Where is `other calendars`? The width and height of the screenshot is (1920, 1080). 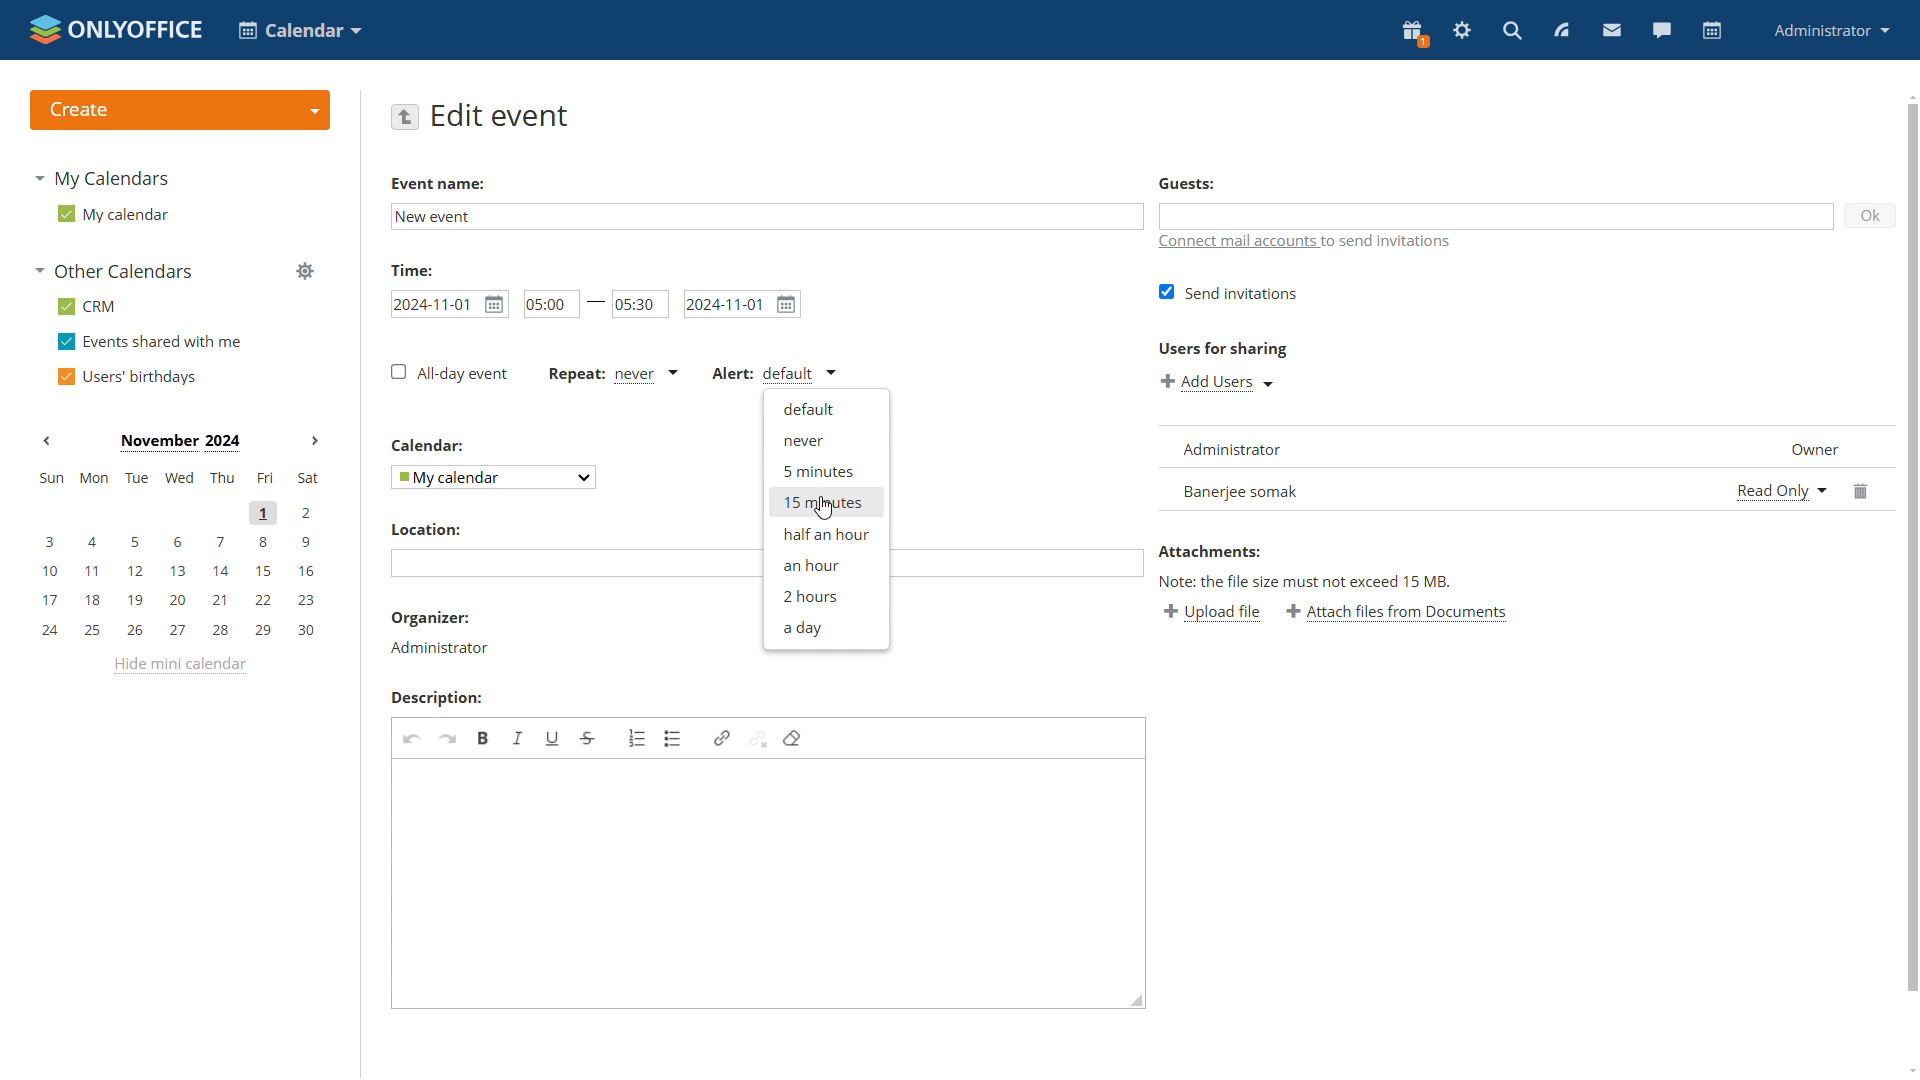 other calendars is located at coordinates (114, 272).